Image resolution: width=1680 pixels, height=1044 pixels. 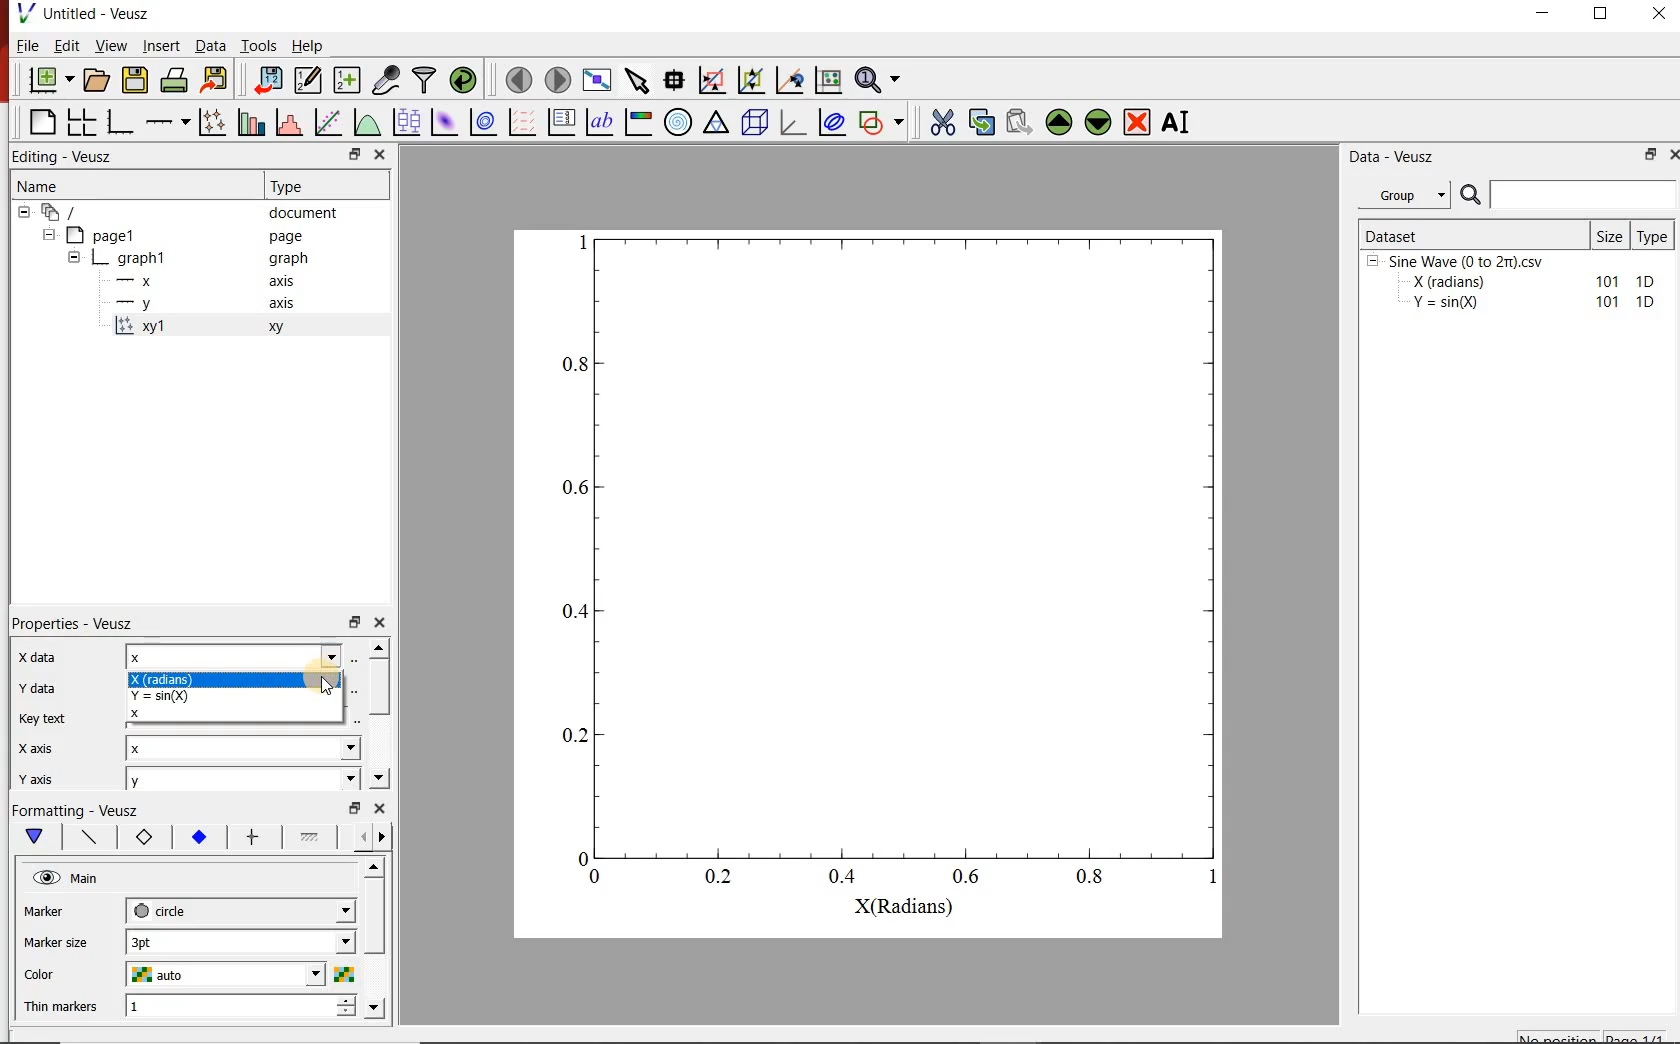 I want to click on zoom functions menu, so click(x=880, y=77).